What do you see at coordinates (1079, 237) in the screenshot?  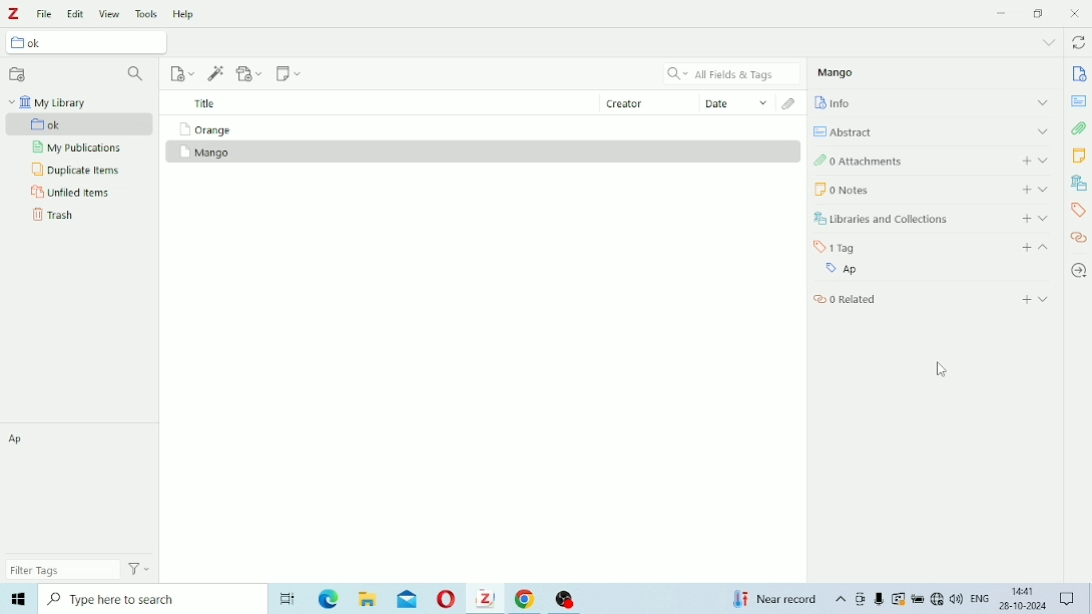 I see `Related` at bounding box center [1079, 237].